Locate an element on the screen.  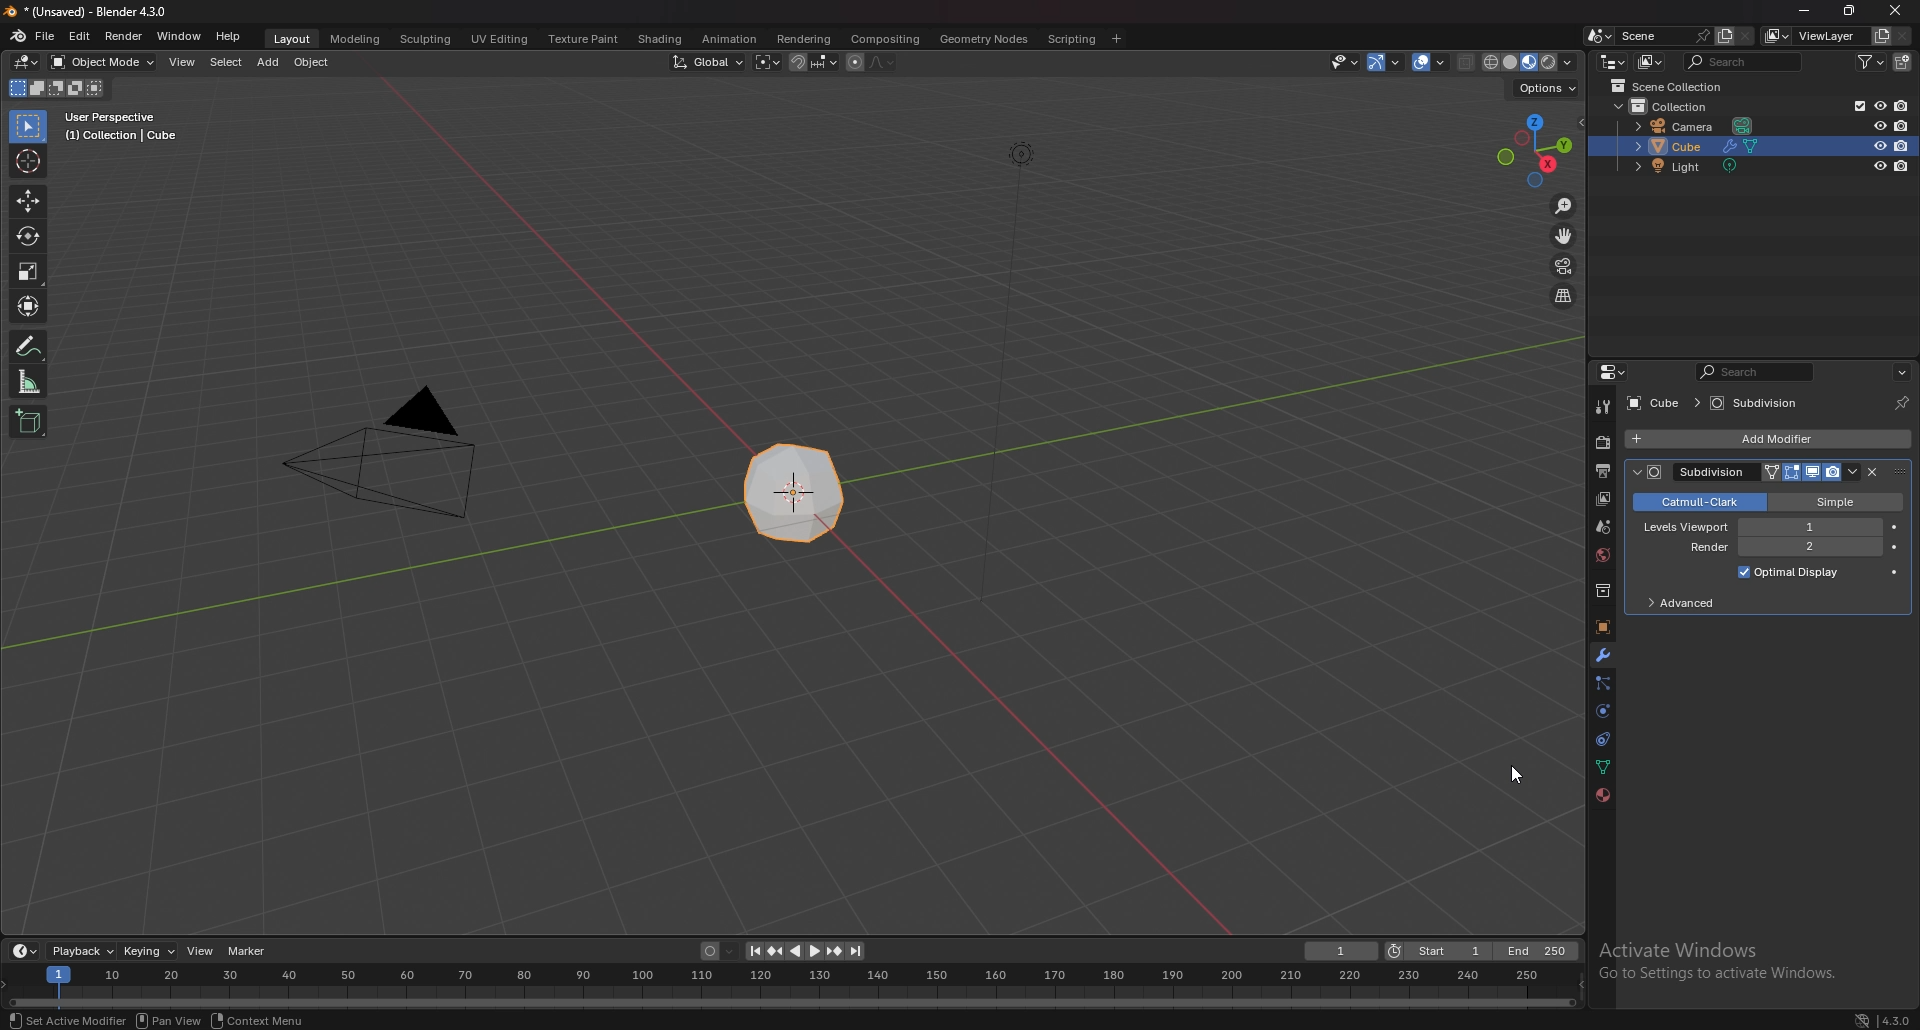
layout is located at coordinates (293, 38).